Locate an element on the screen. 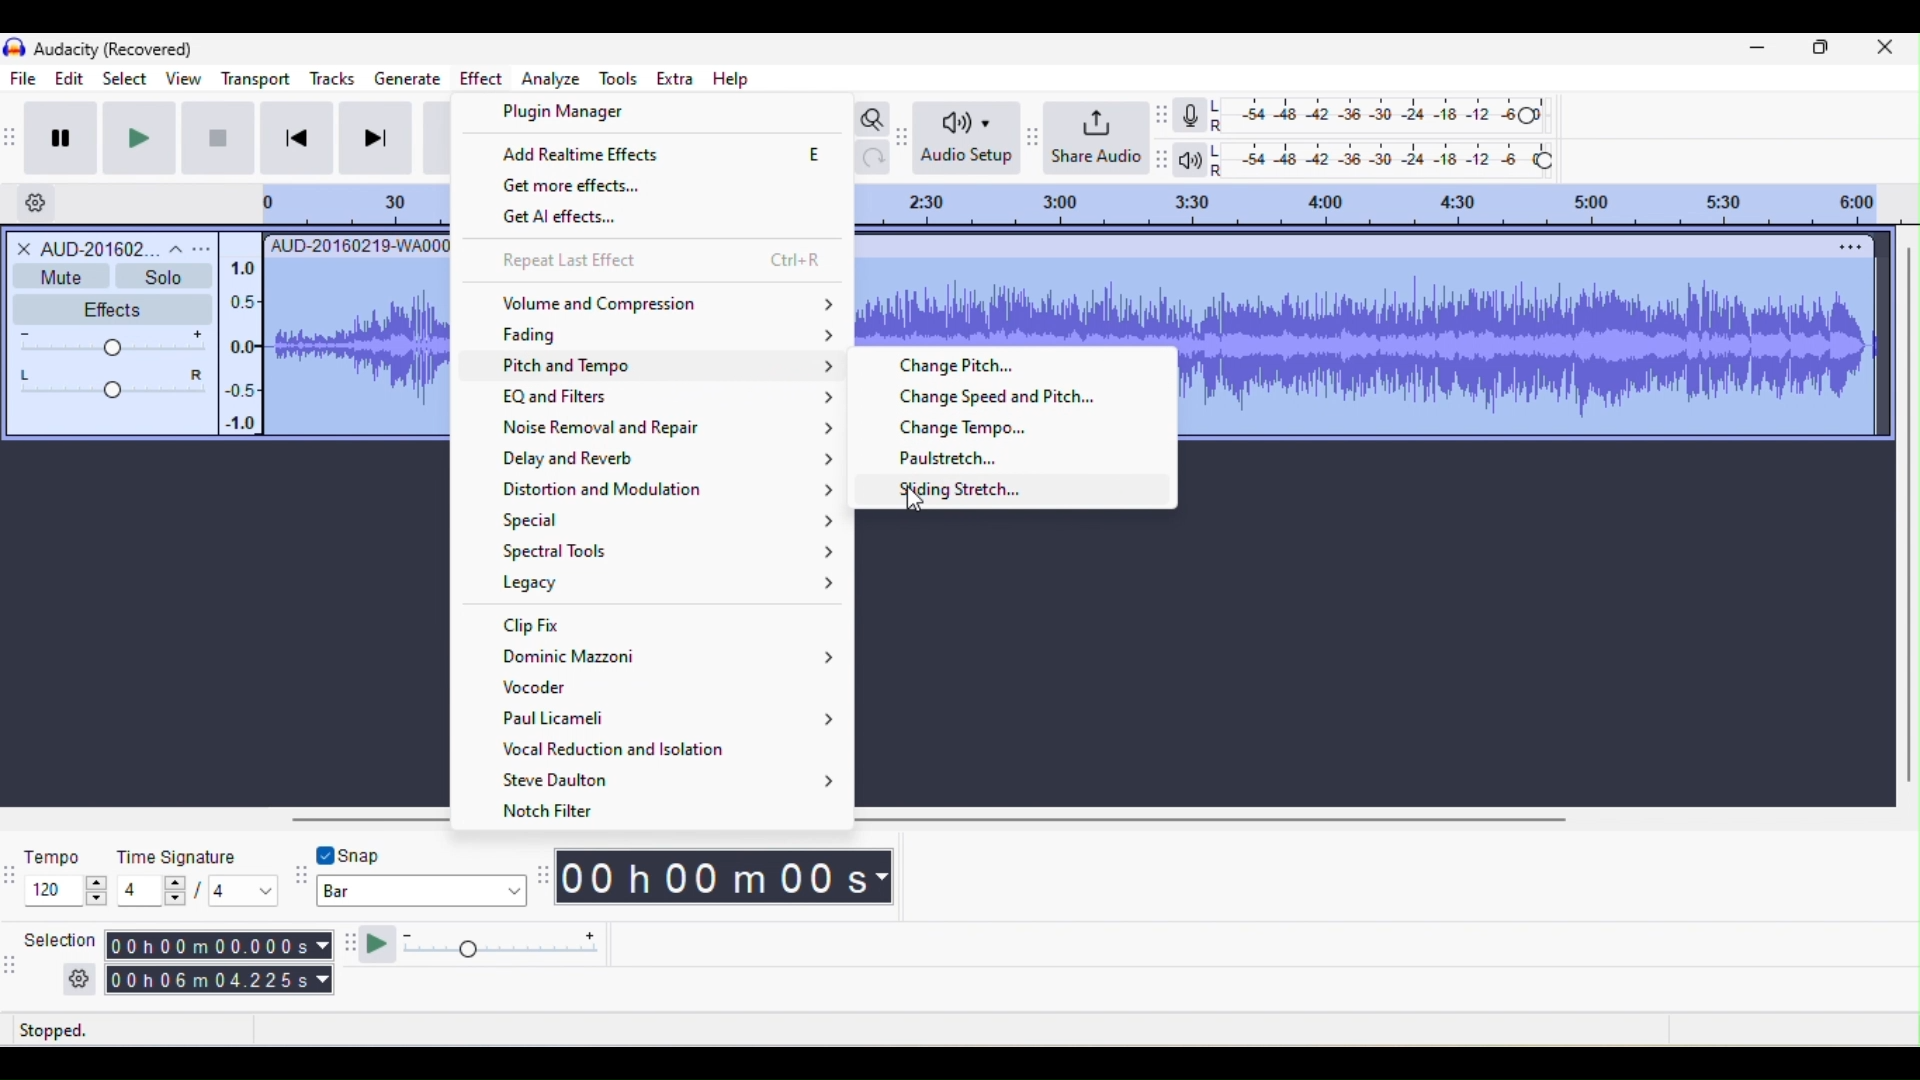 The width and height of the screenshot is (1920, 1080). time signature is located at coordinates (199, 874).